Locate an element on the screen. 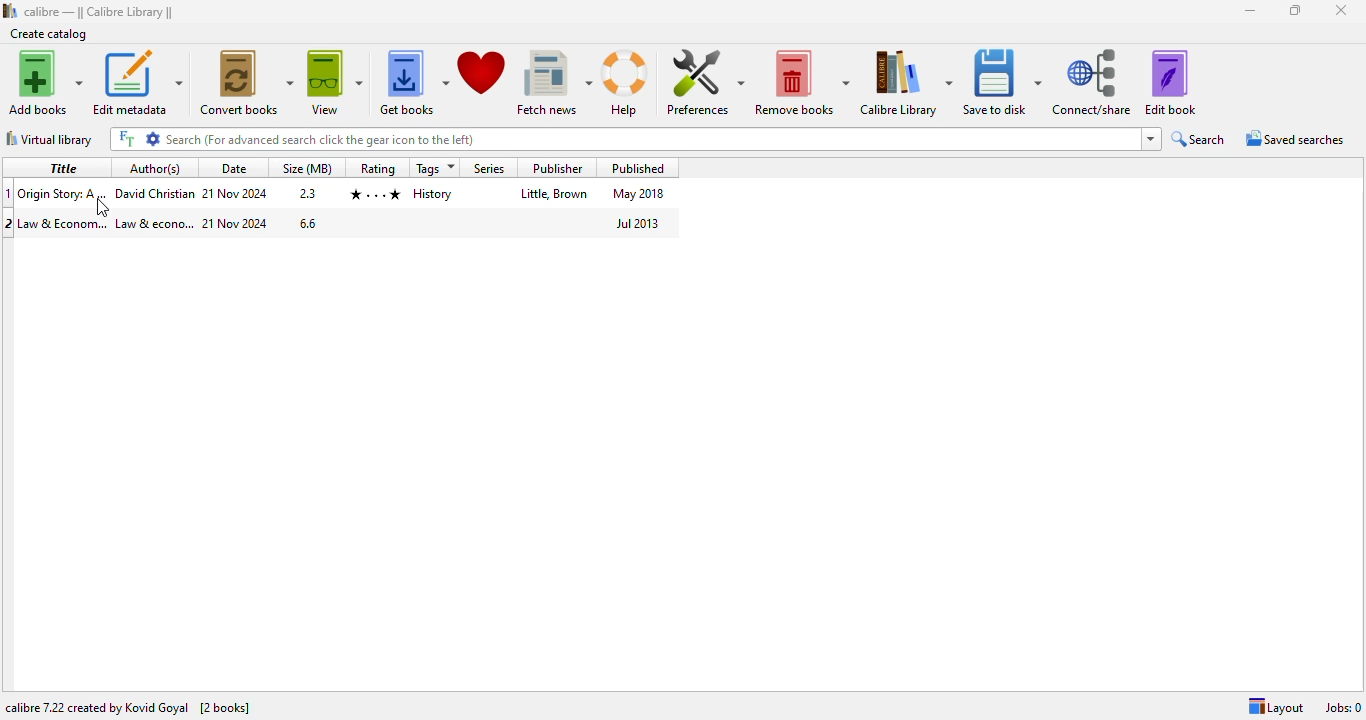 This screenshot has height=720, width=1366. author(s) is located at coordinates (155, 168).